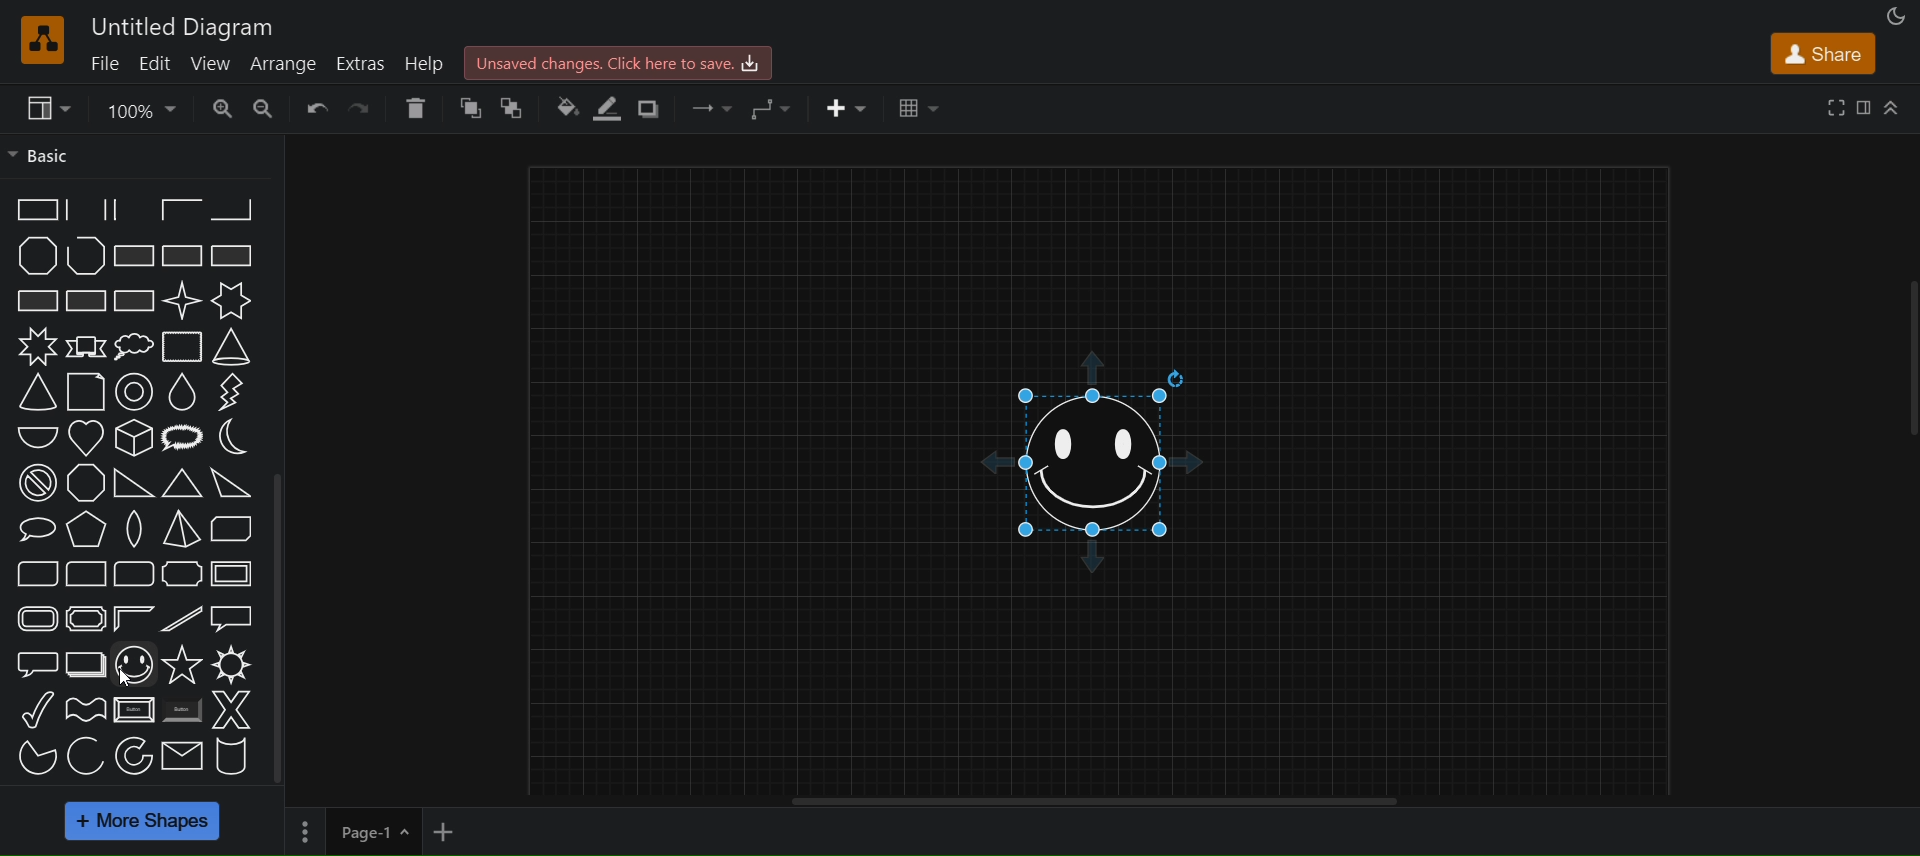 This screenshot has height=856, width=1920. Describe the element at coordinates (30, 759) in the screenshot. I see `pie` at that location.